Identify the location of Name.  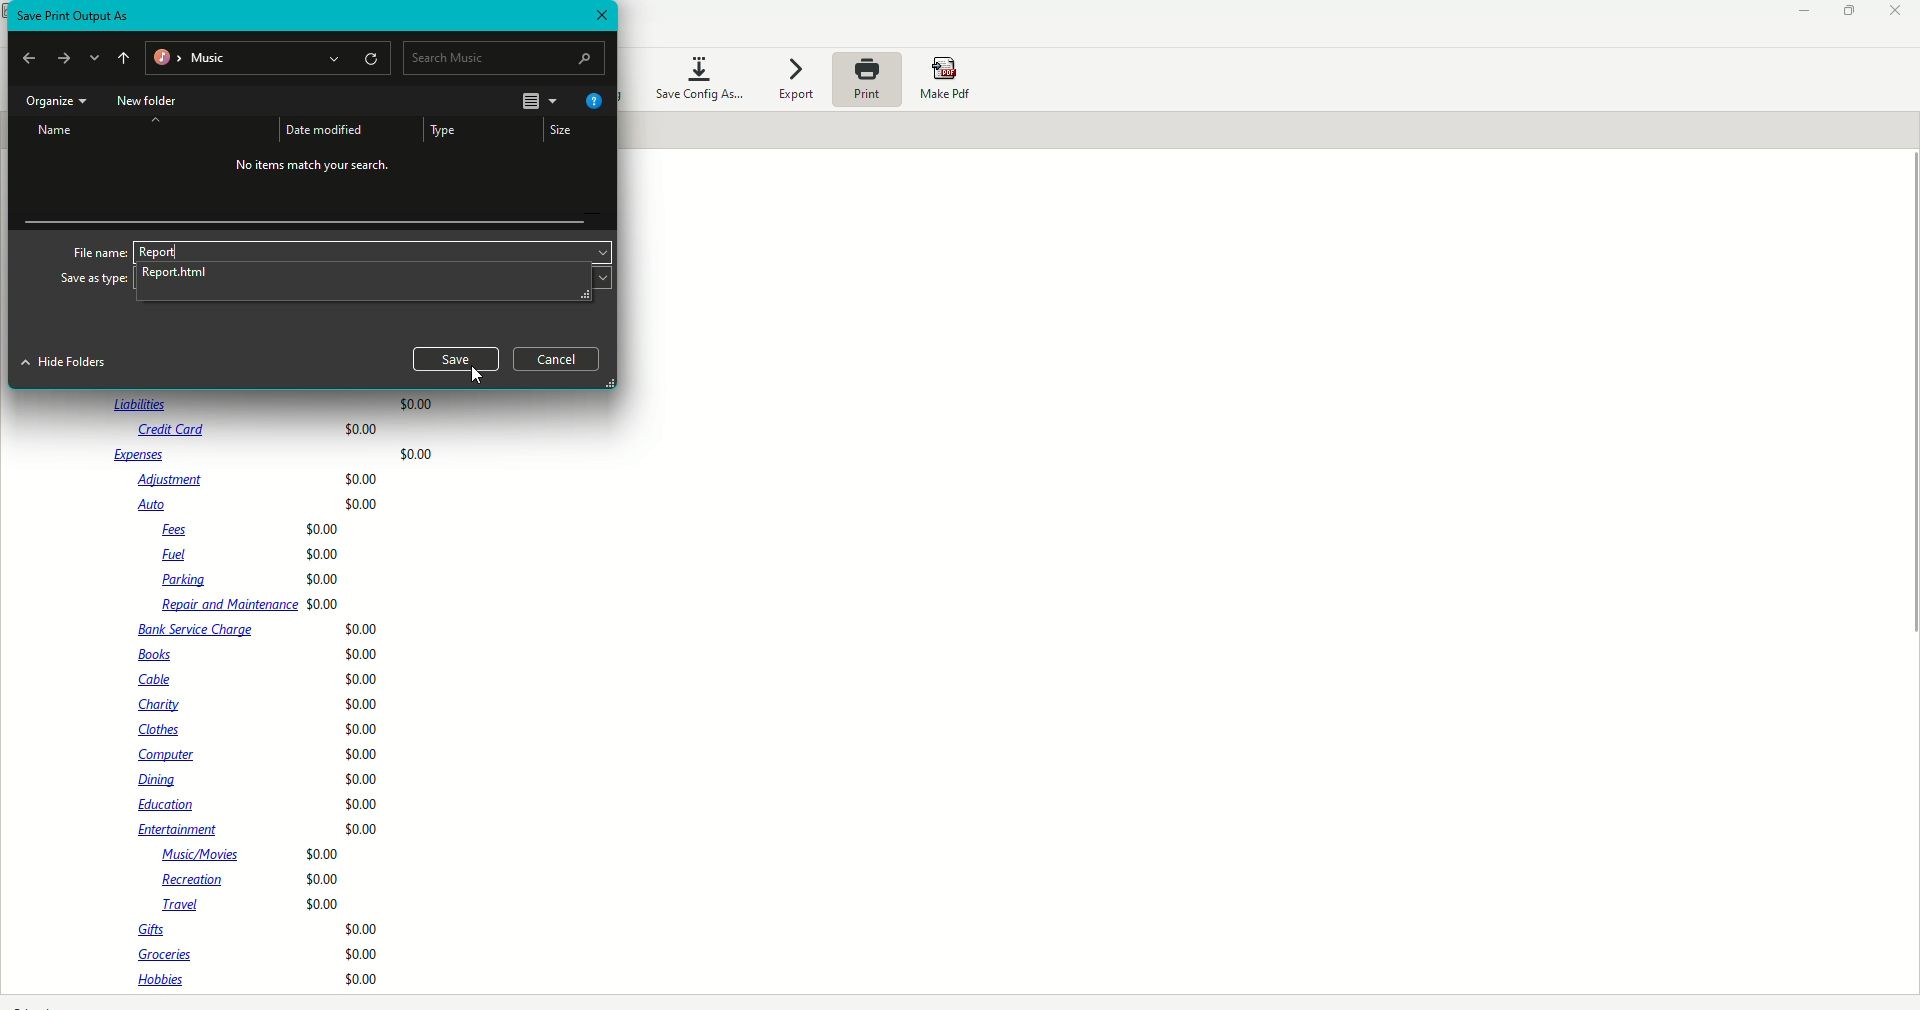
(57, 131).